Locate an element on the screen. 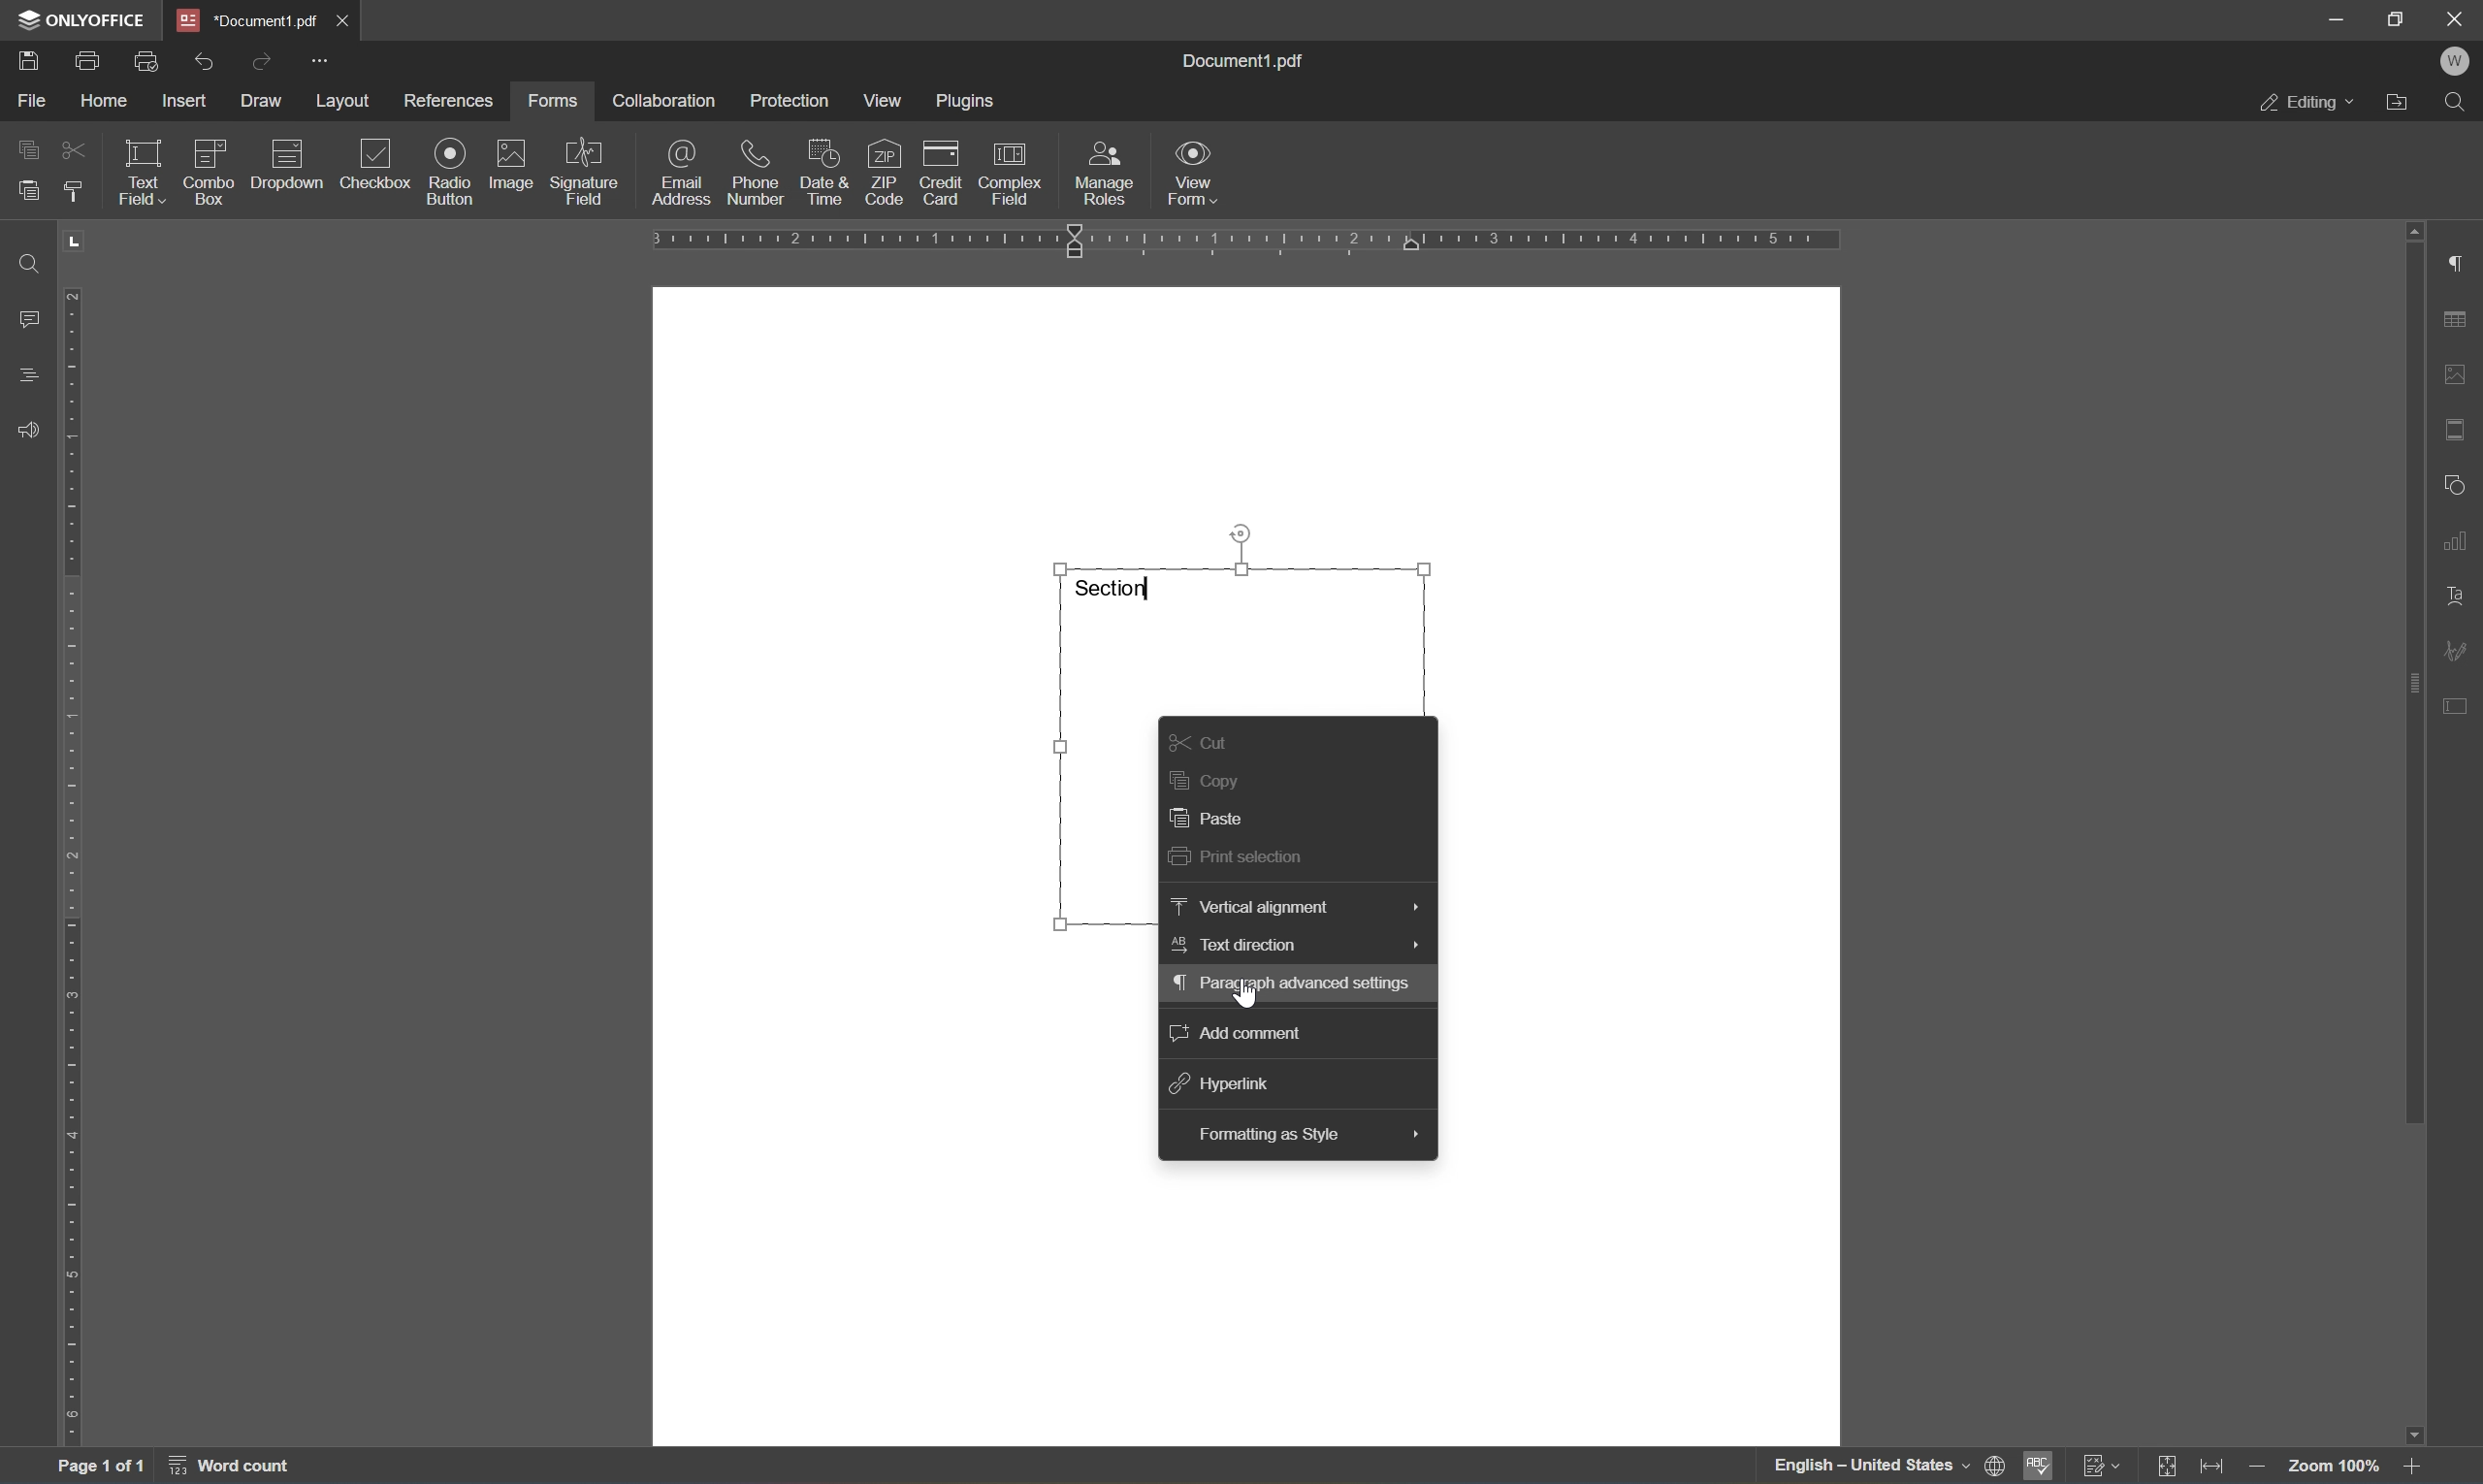 The image size is (2483, 1484). complex field is located at coordinates (1012, 171).